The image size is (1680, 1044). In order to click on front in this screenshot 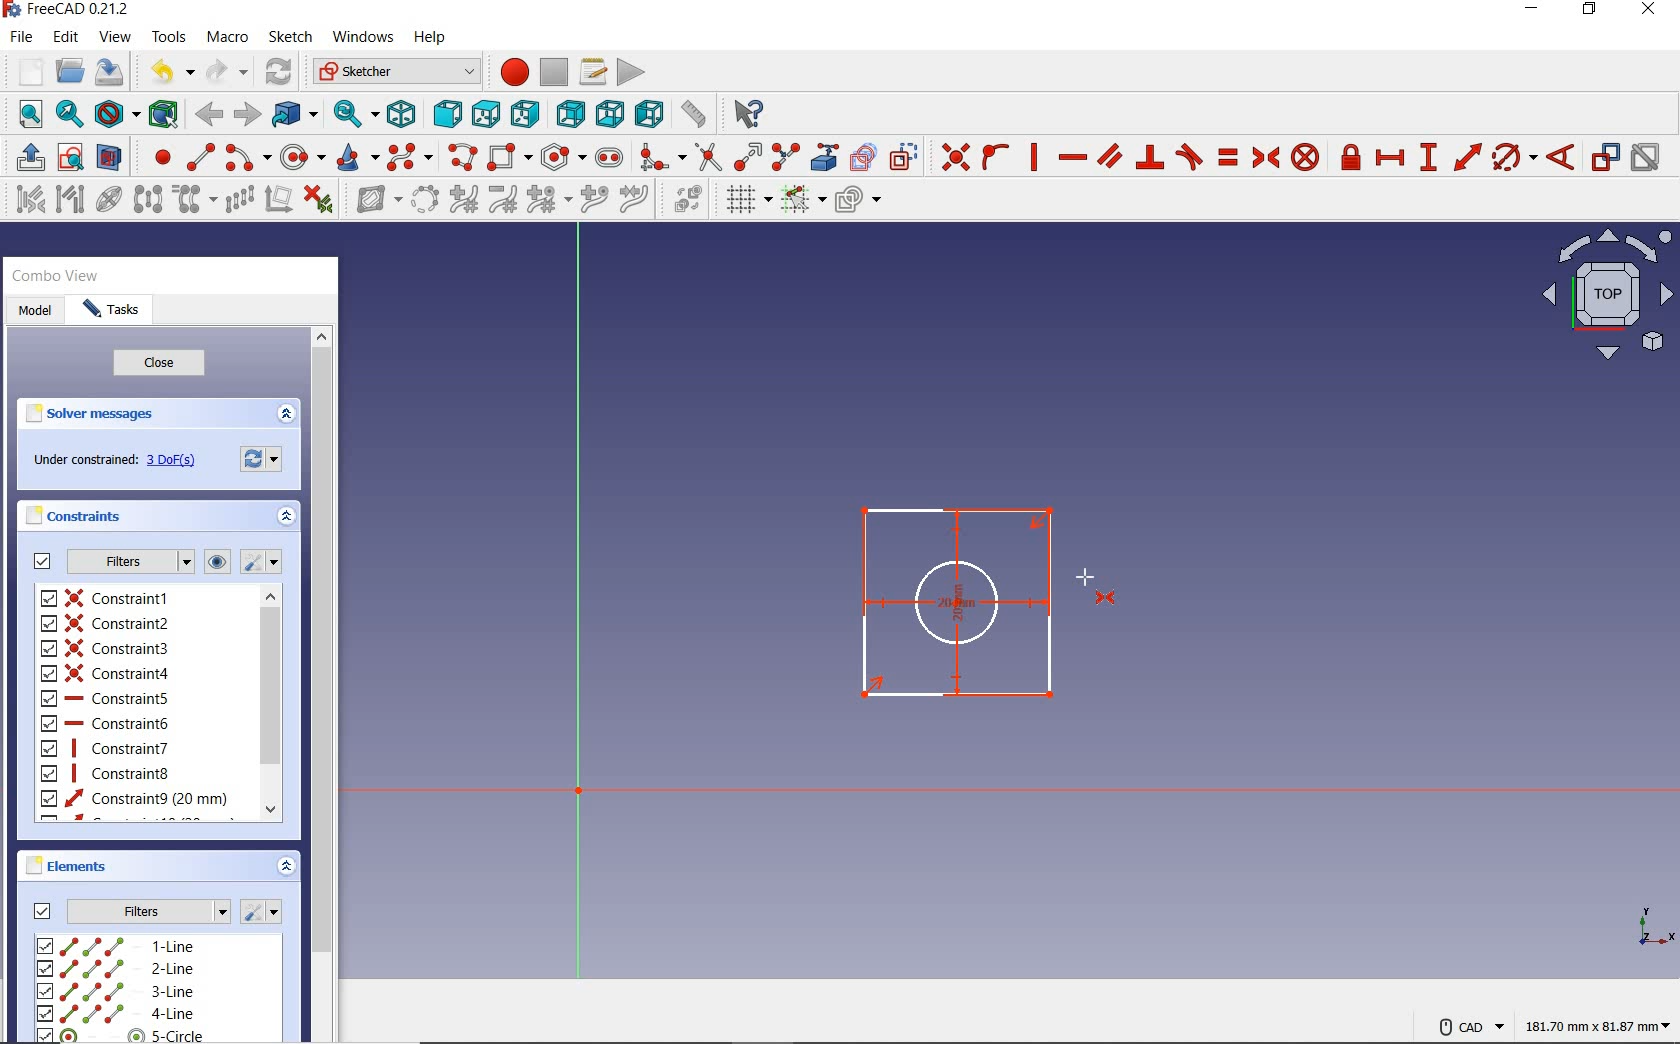, I will do `click(446, 113)`.